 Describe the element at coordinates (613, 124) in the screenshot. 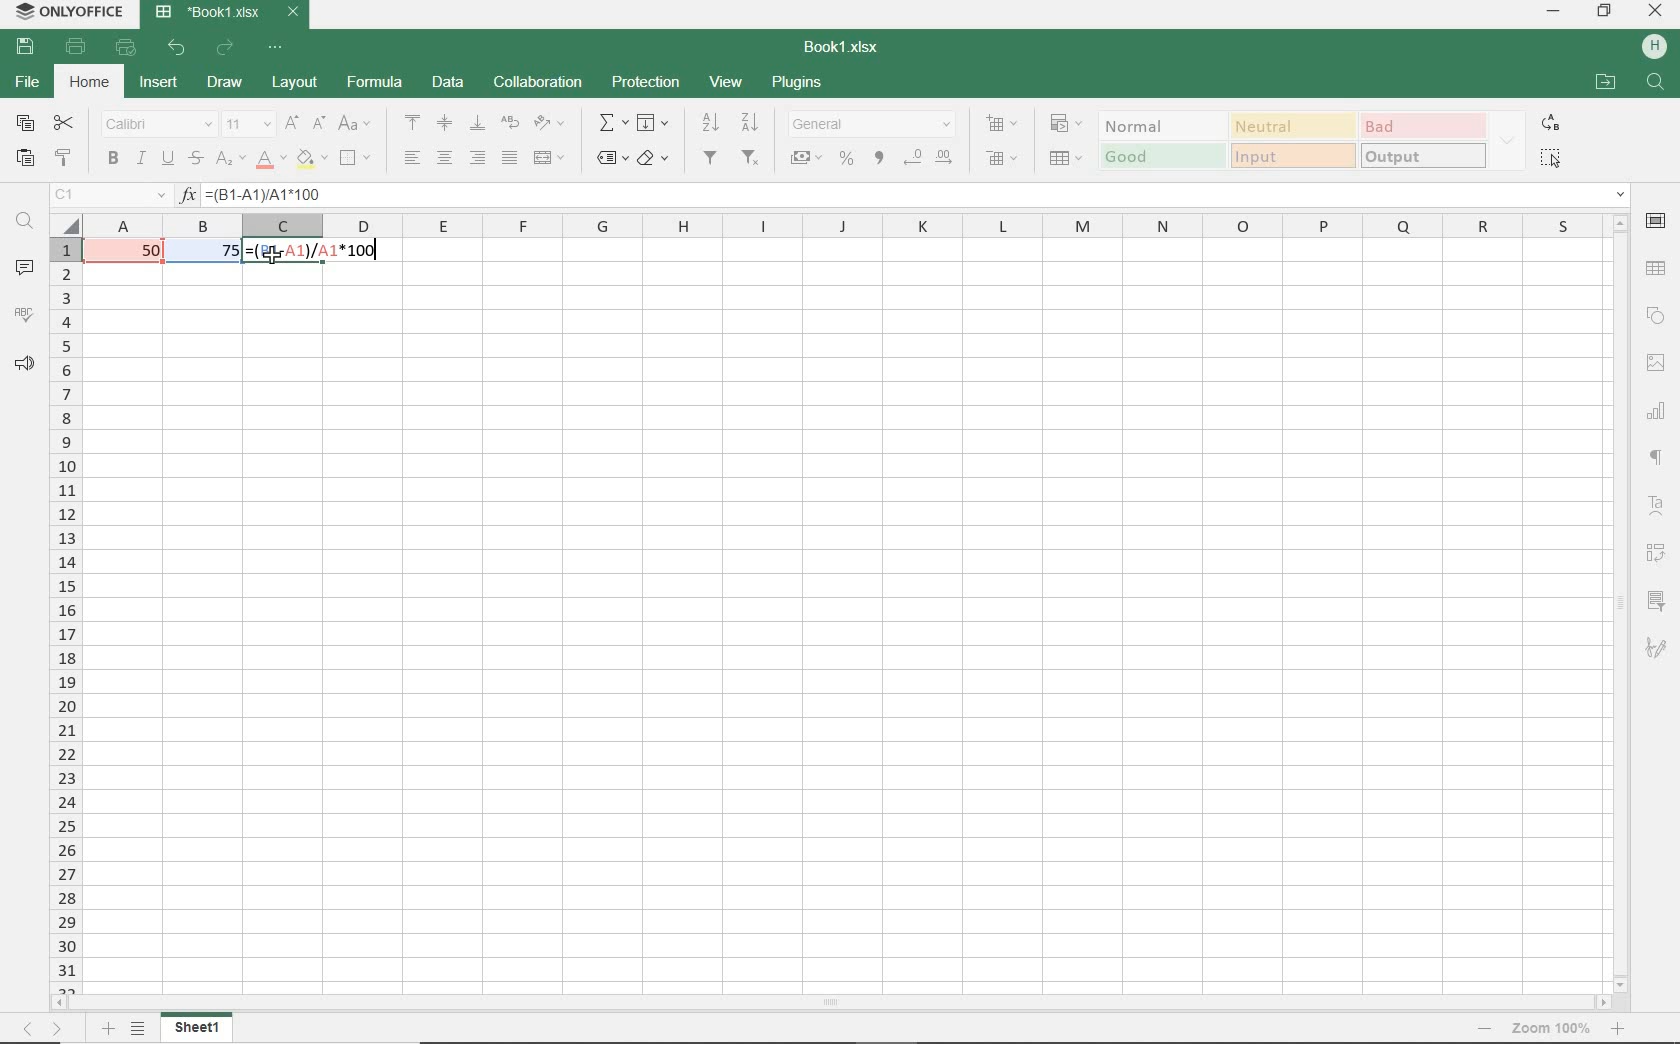

I see `summation` at that location.